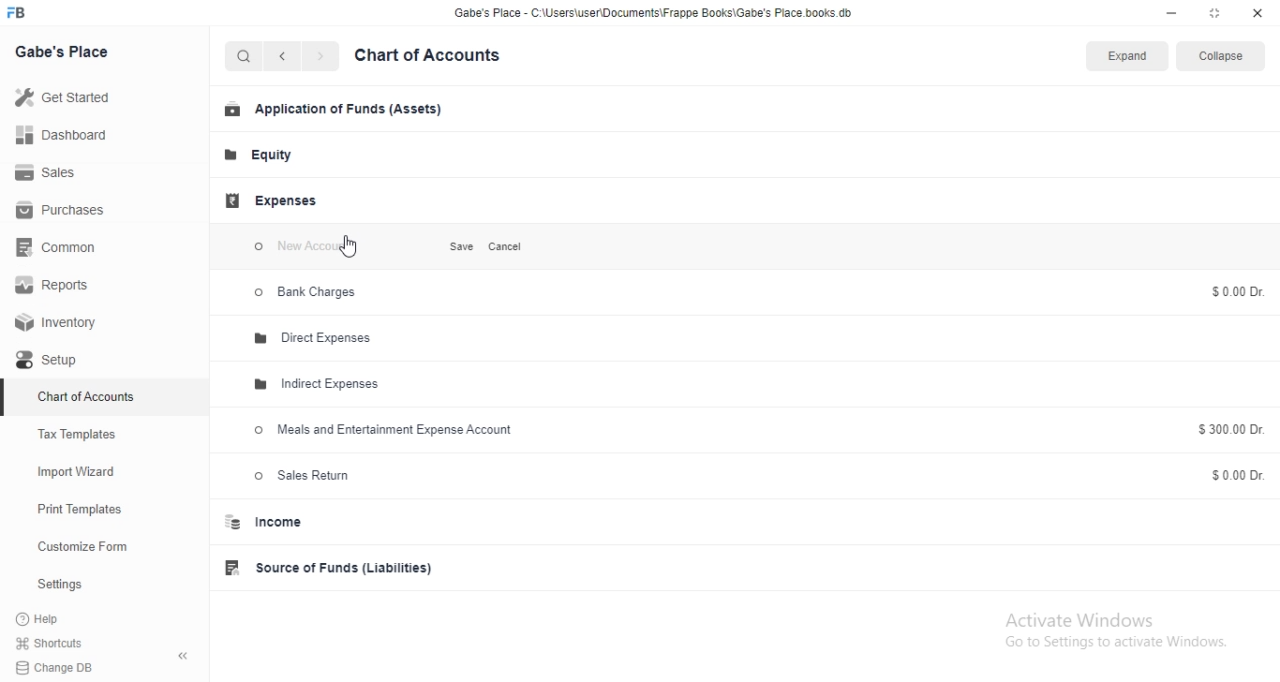 The image size is (1280, 682). Describe the element at coordinates (366, 203) in the screenshot. I see `Add Account` at that location.